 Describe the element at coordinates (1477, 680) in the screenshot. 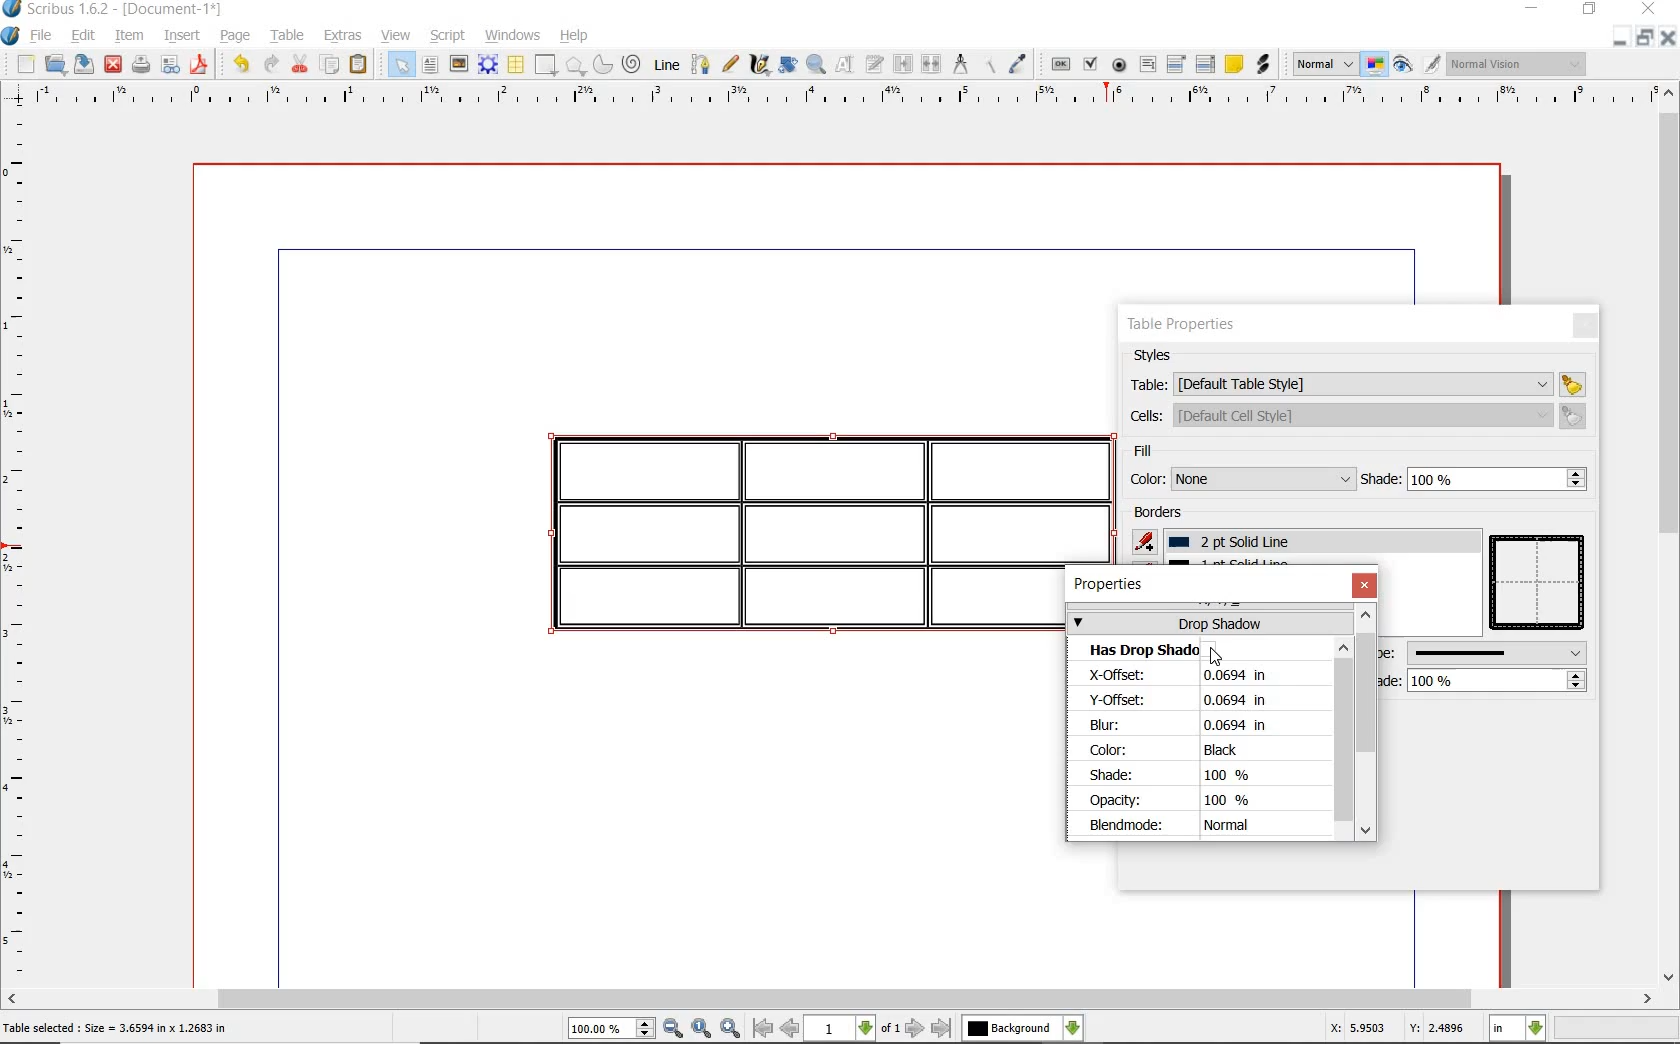

I see `shade` at that location.